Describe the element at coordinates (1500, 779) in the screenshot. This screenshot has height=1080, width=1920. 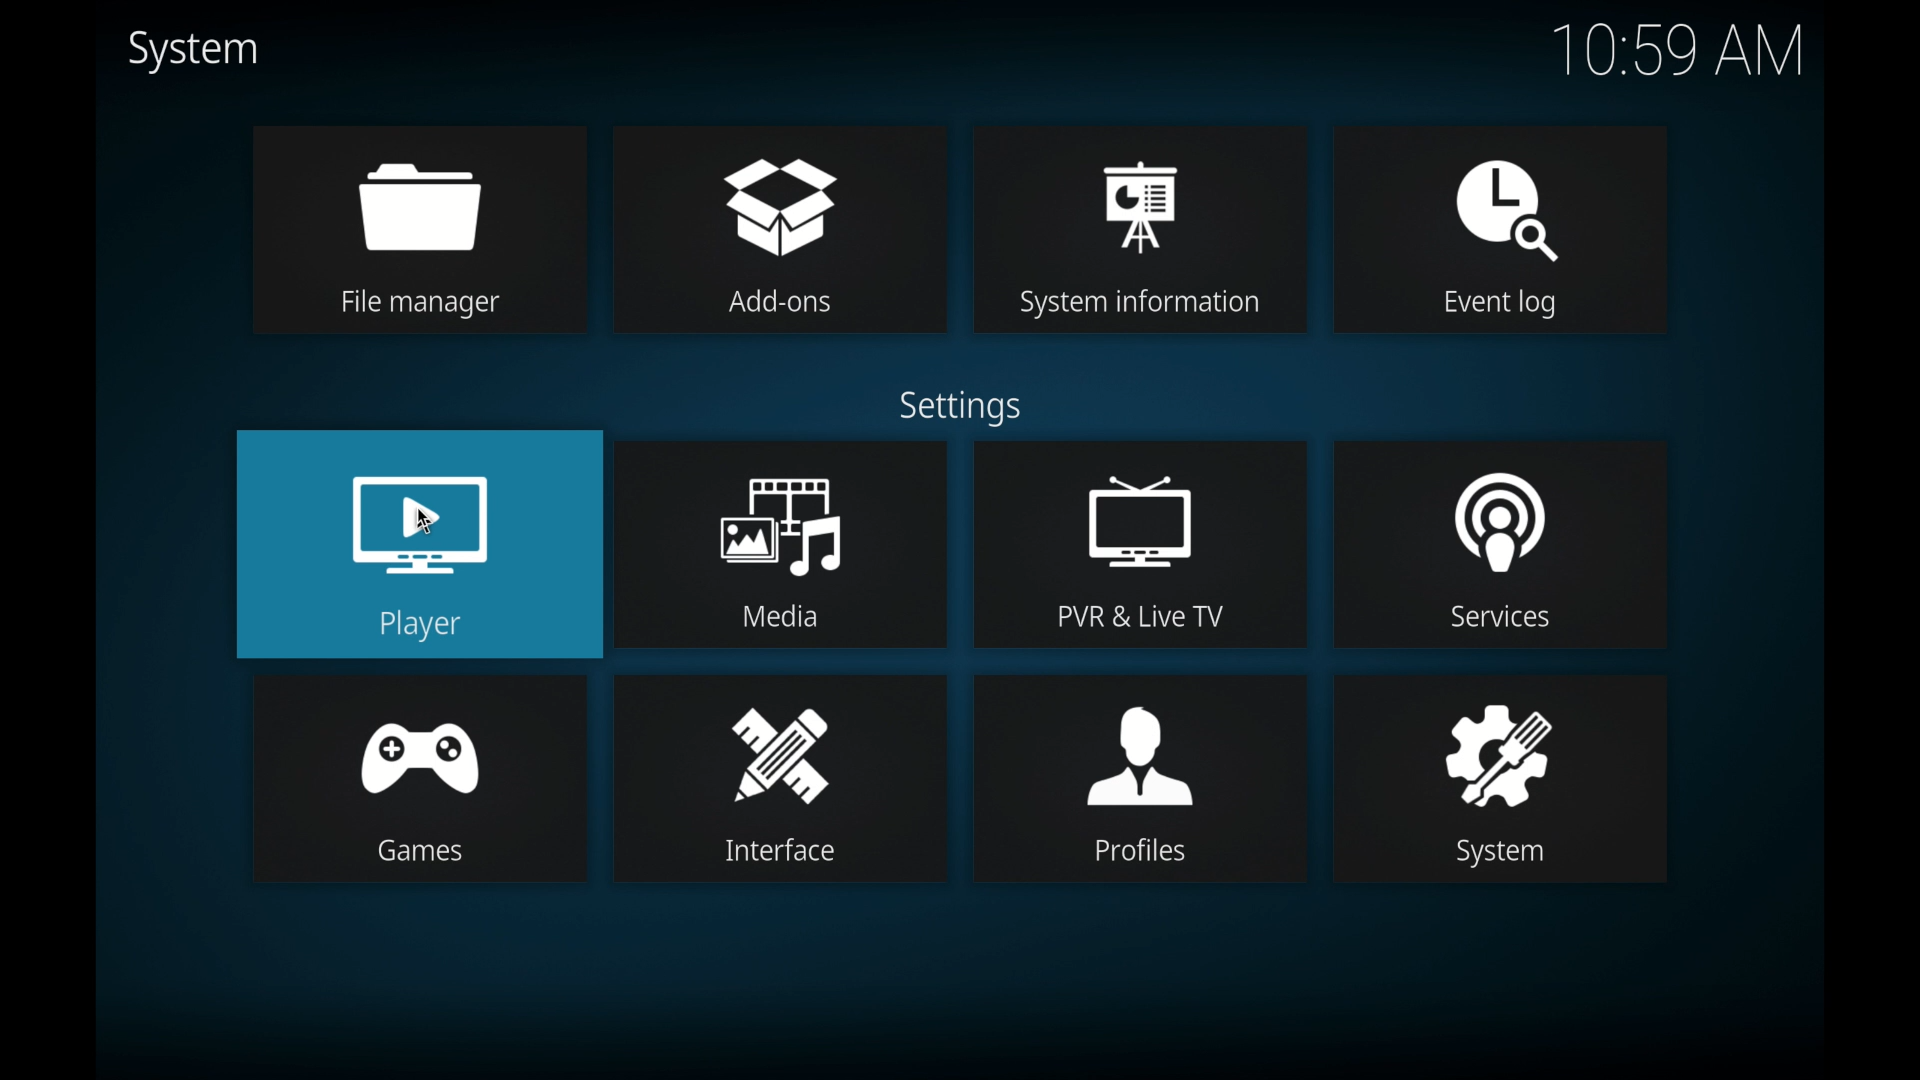
I see `system` at that location.